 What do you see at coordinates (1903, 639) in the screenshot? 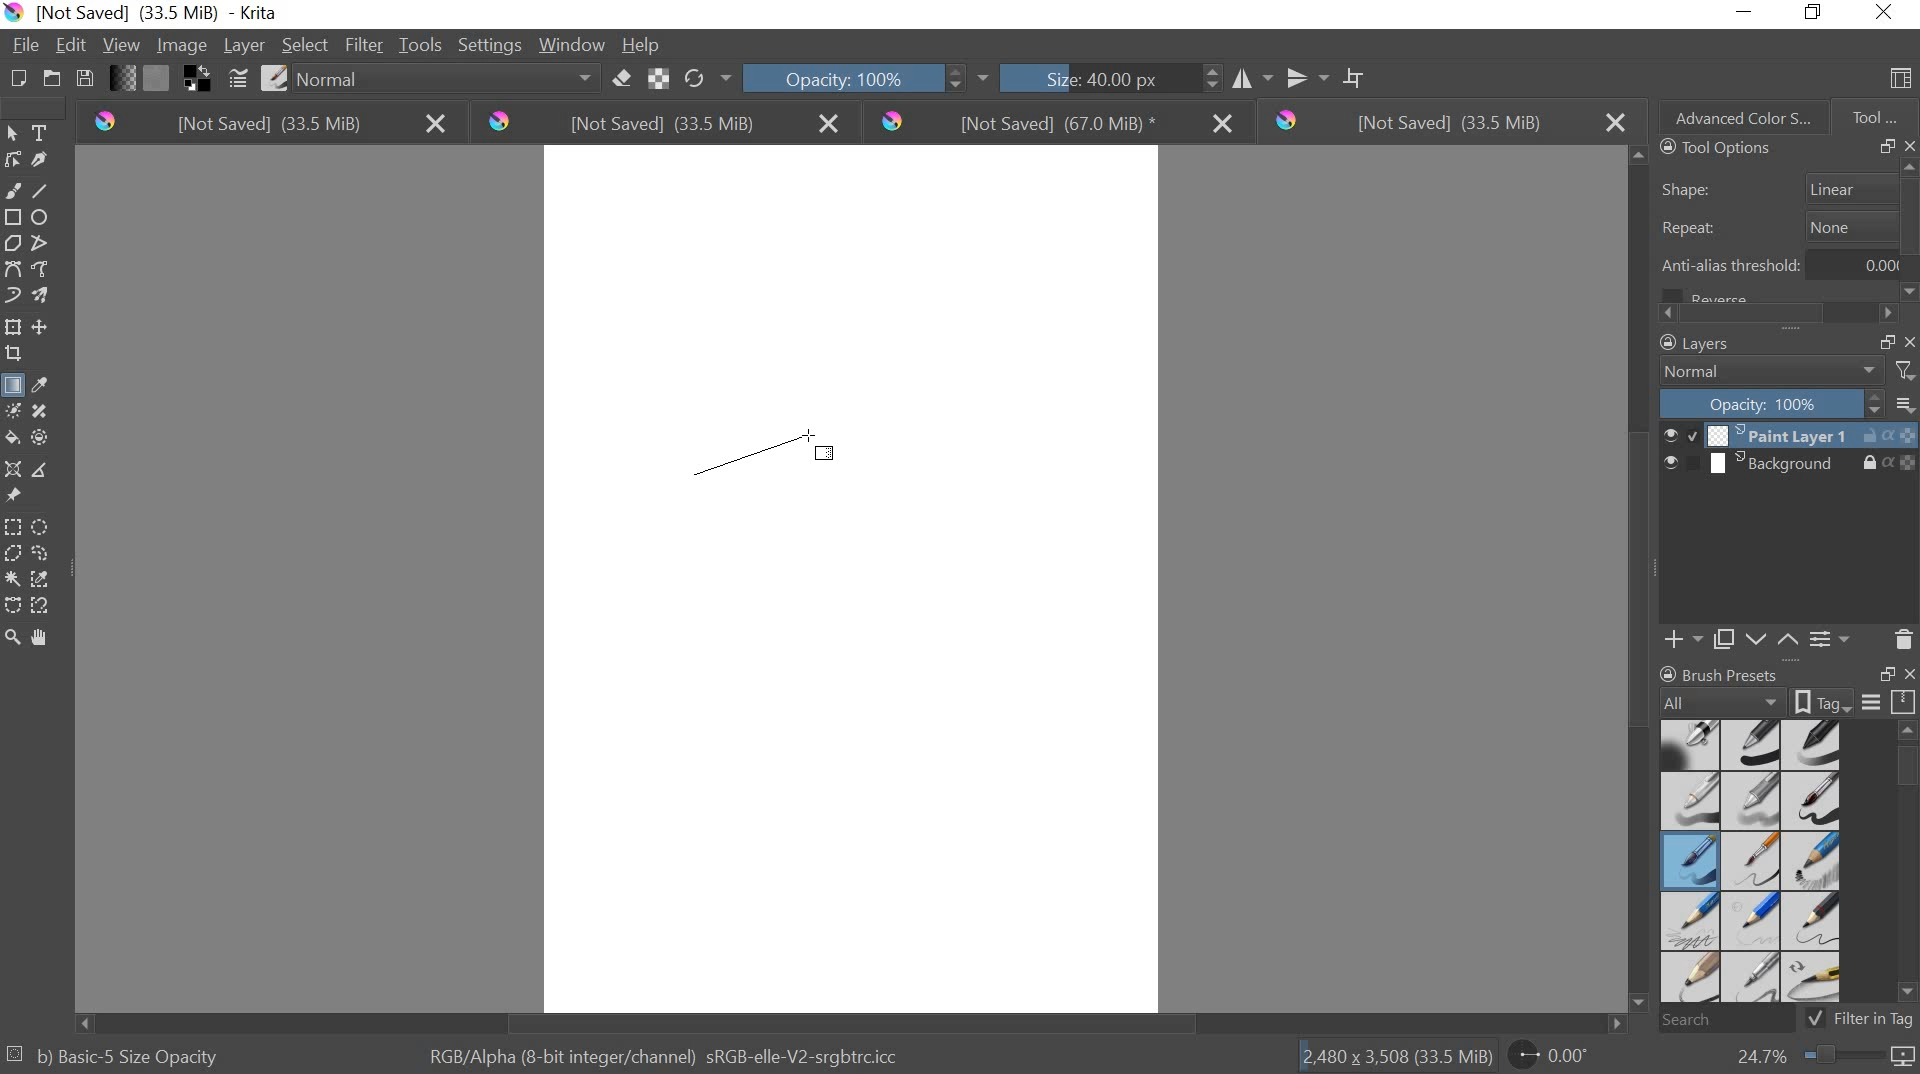
I see `DELETE LAYER OR MASK` at bounding box center [1903, 639].